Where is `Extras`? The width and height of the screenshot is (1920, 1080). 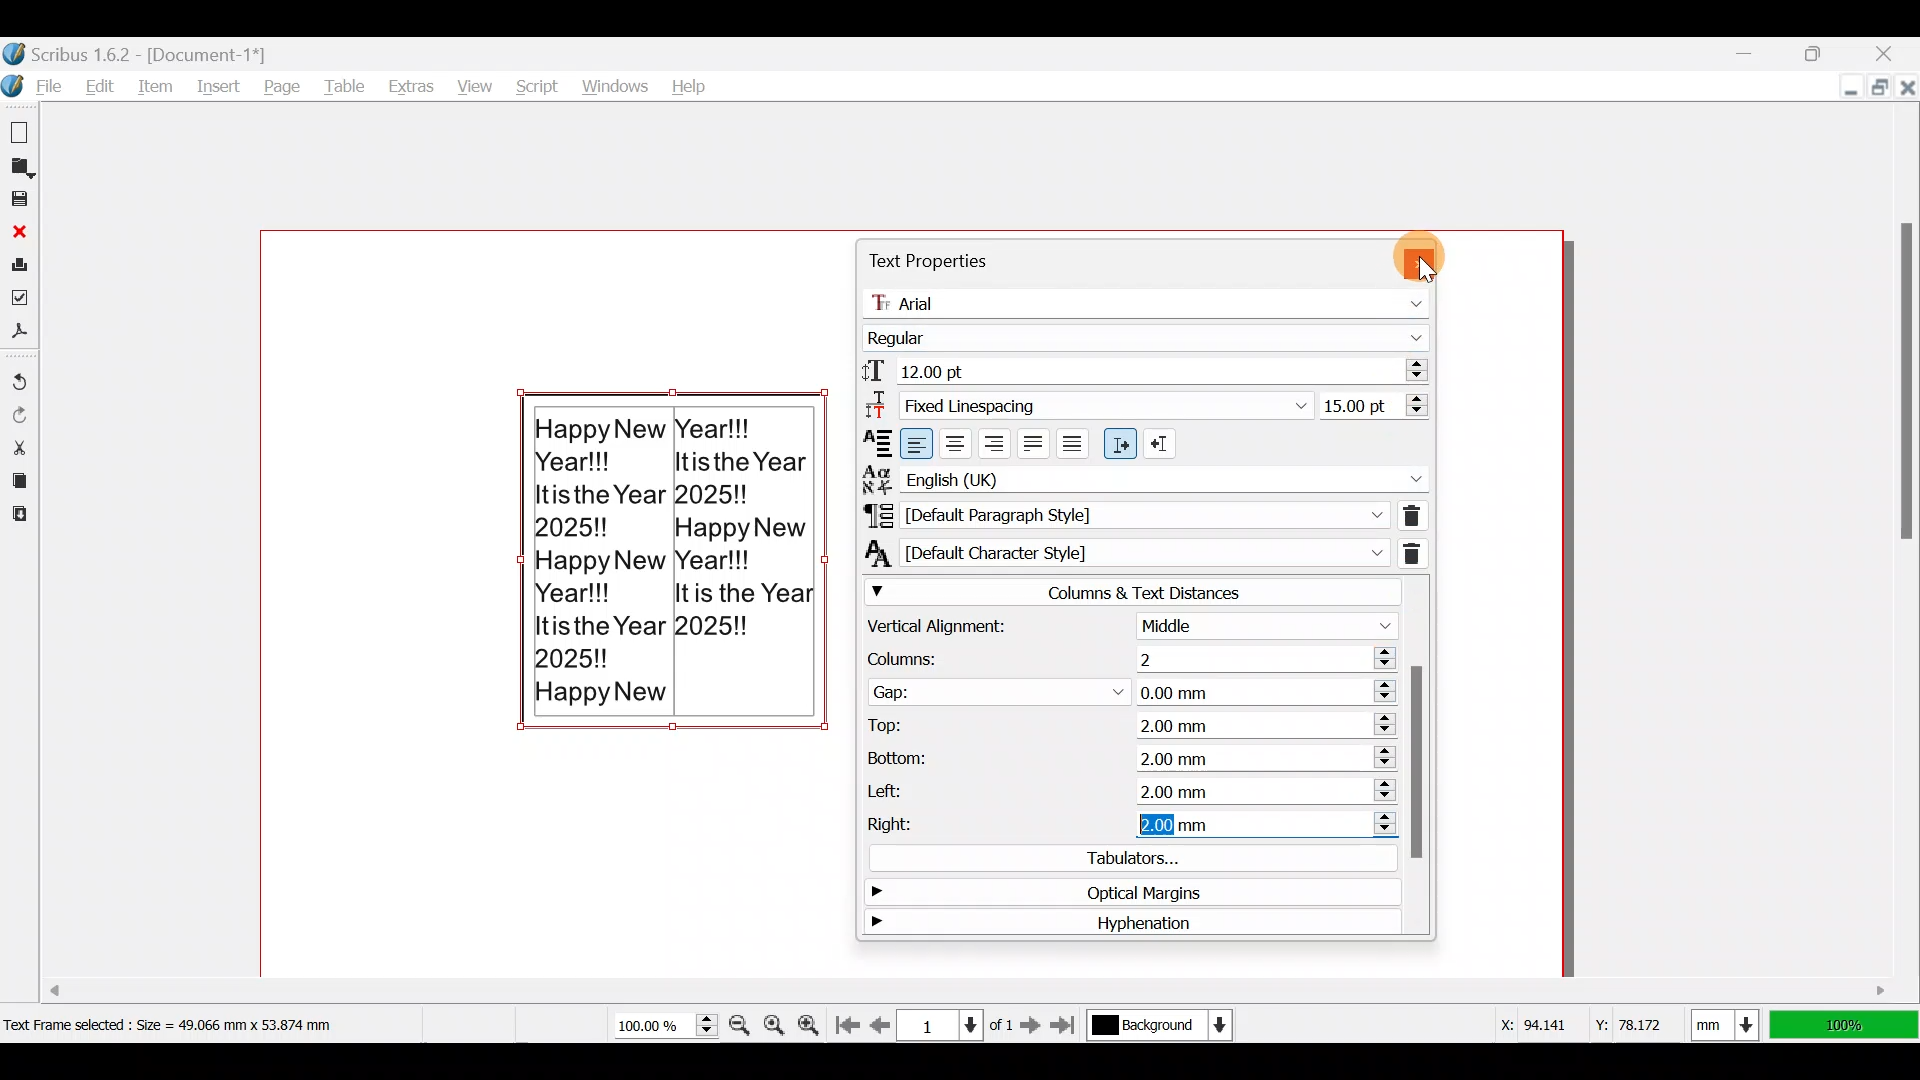 Extras is located at coordinates (412, 86).